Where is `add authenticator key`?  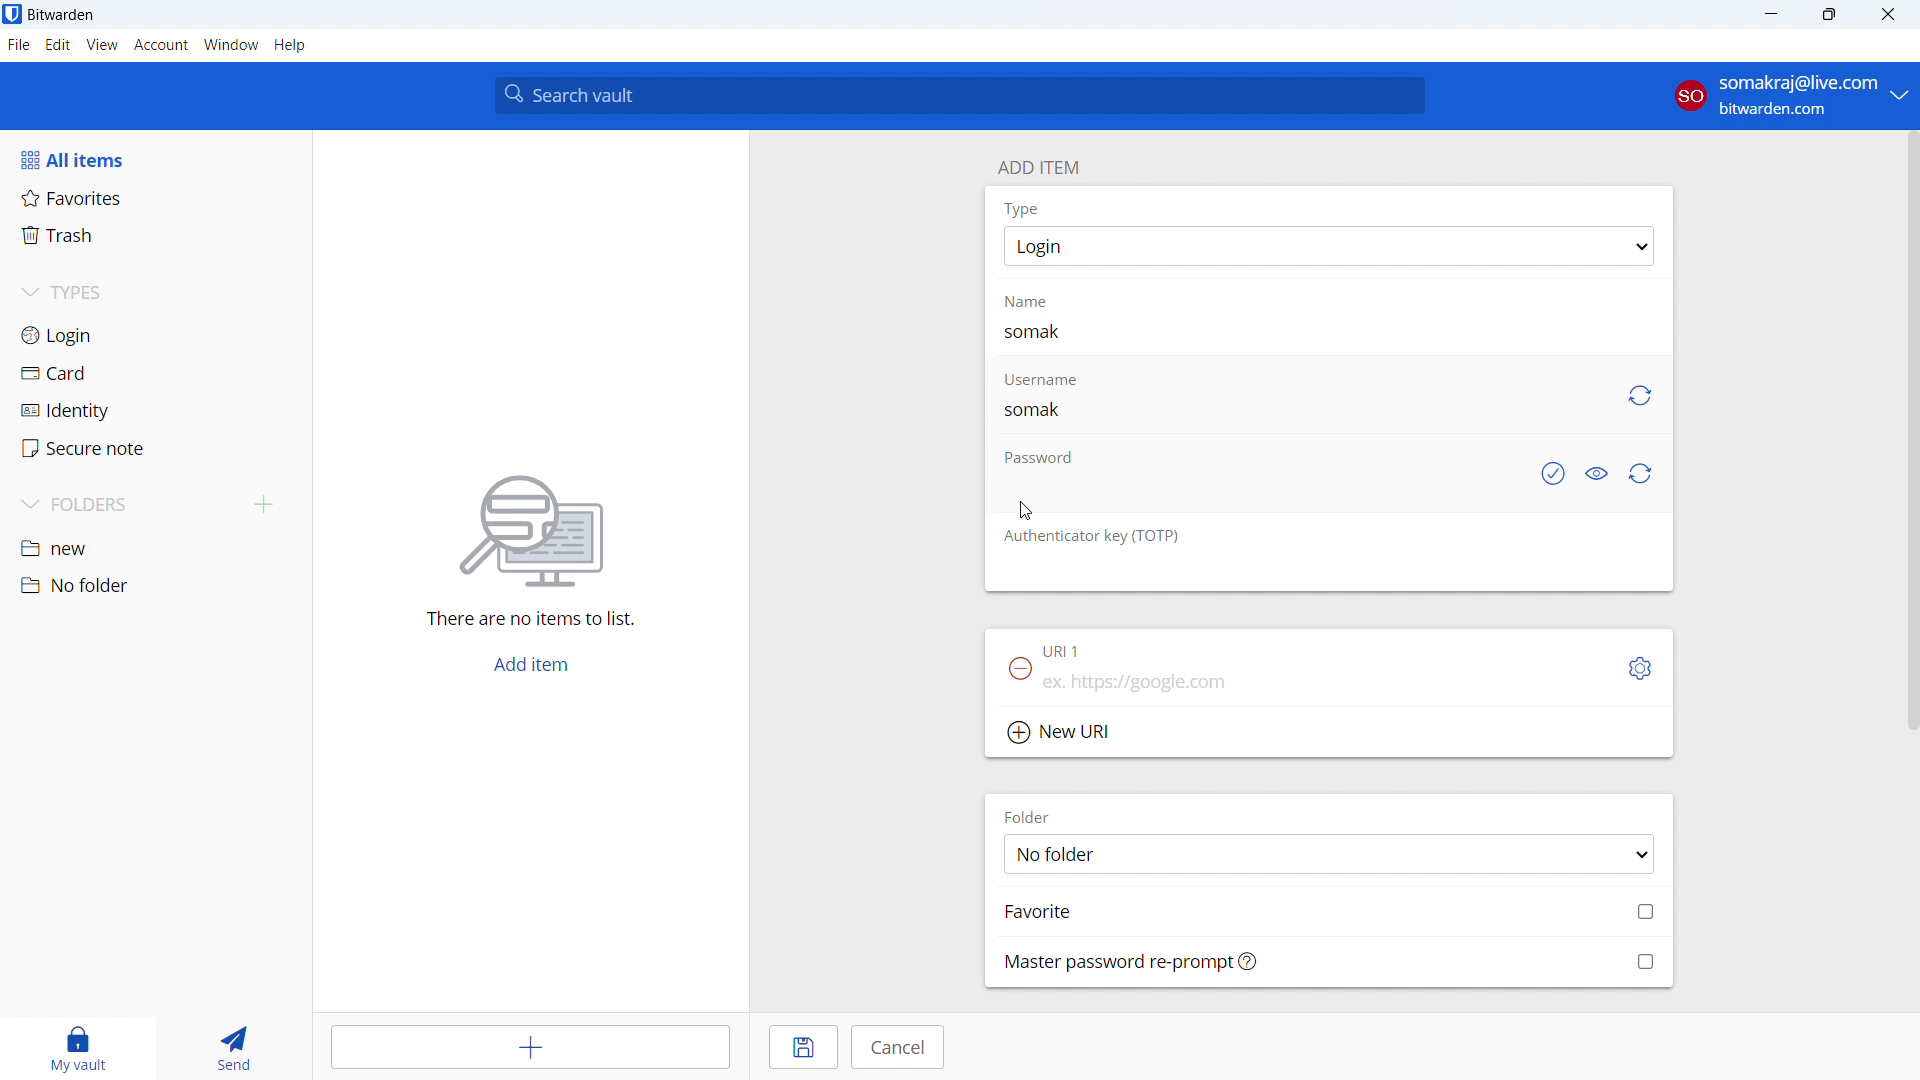
add authenticator key is located at coordinates (1328, 574).